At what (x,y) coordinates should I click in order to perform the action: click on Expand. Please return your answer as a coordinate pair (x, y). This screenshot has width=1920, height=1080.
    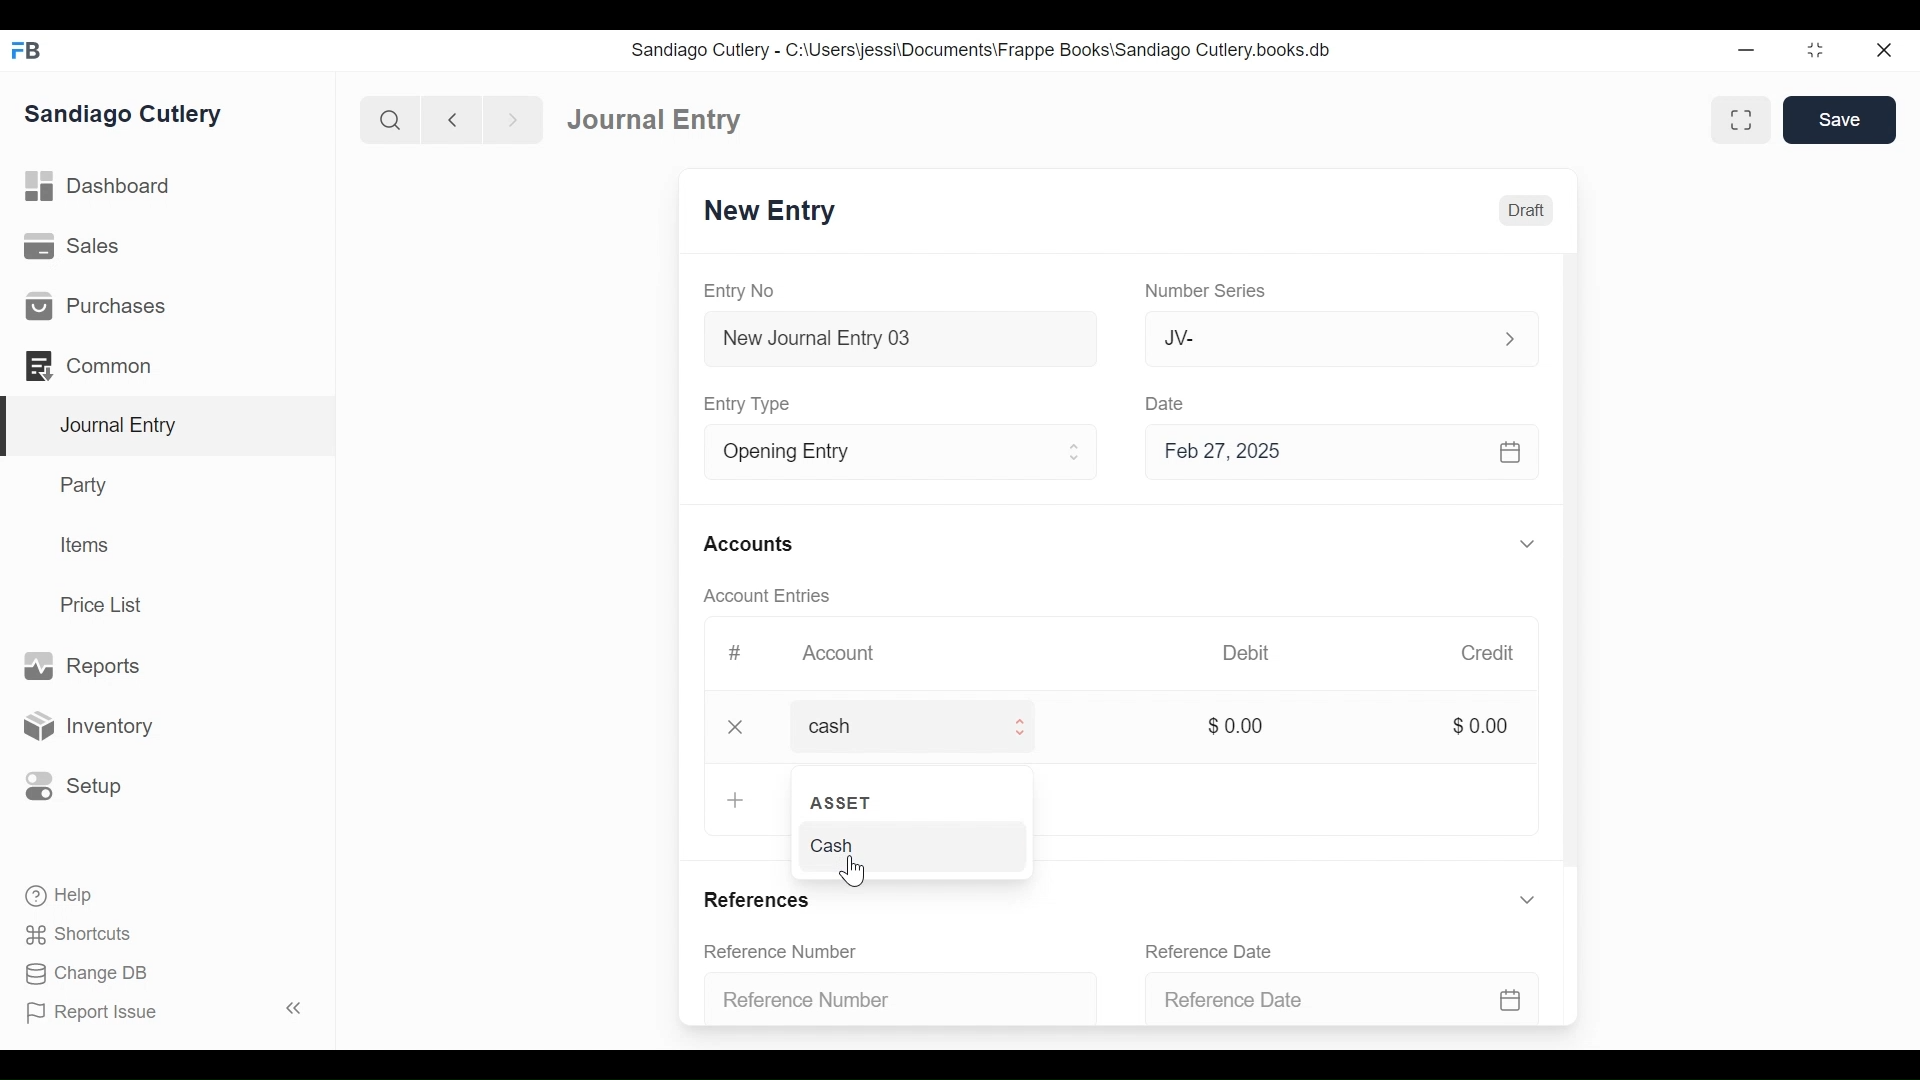
    Looking at the image, I should click on (1528, 898).